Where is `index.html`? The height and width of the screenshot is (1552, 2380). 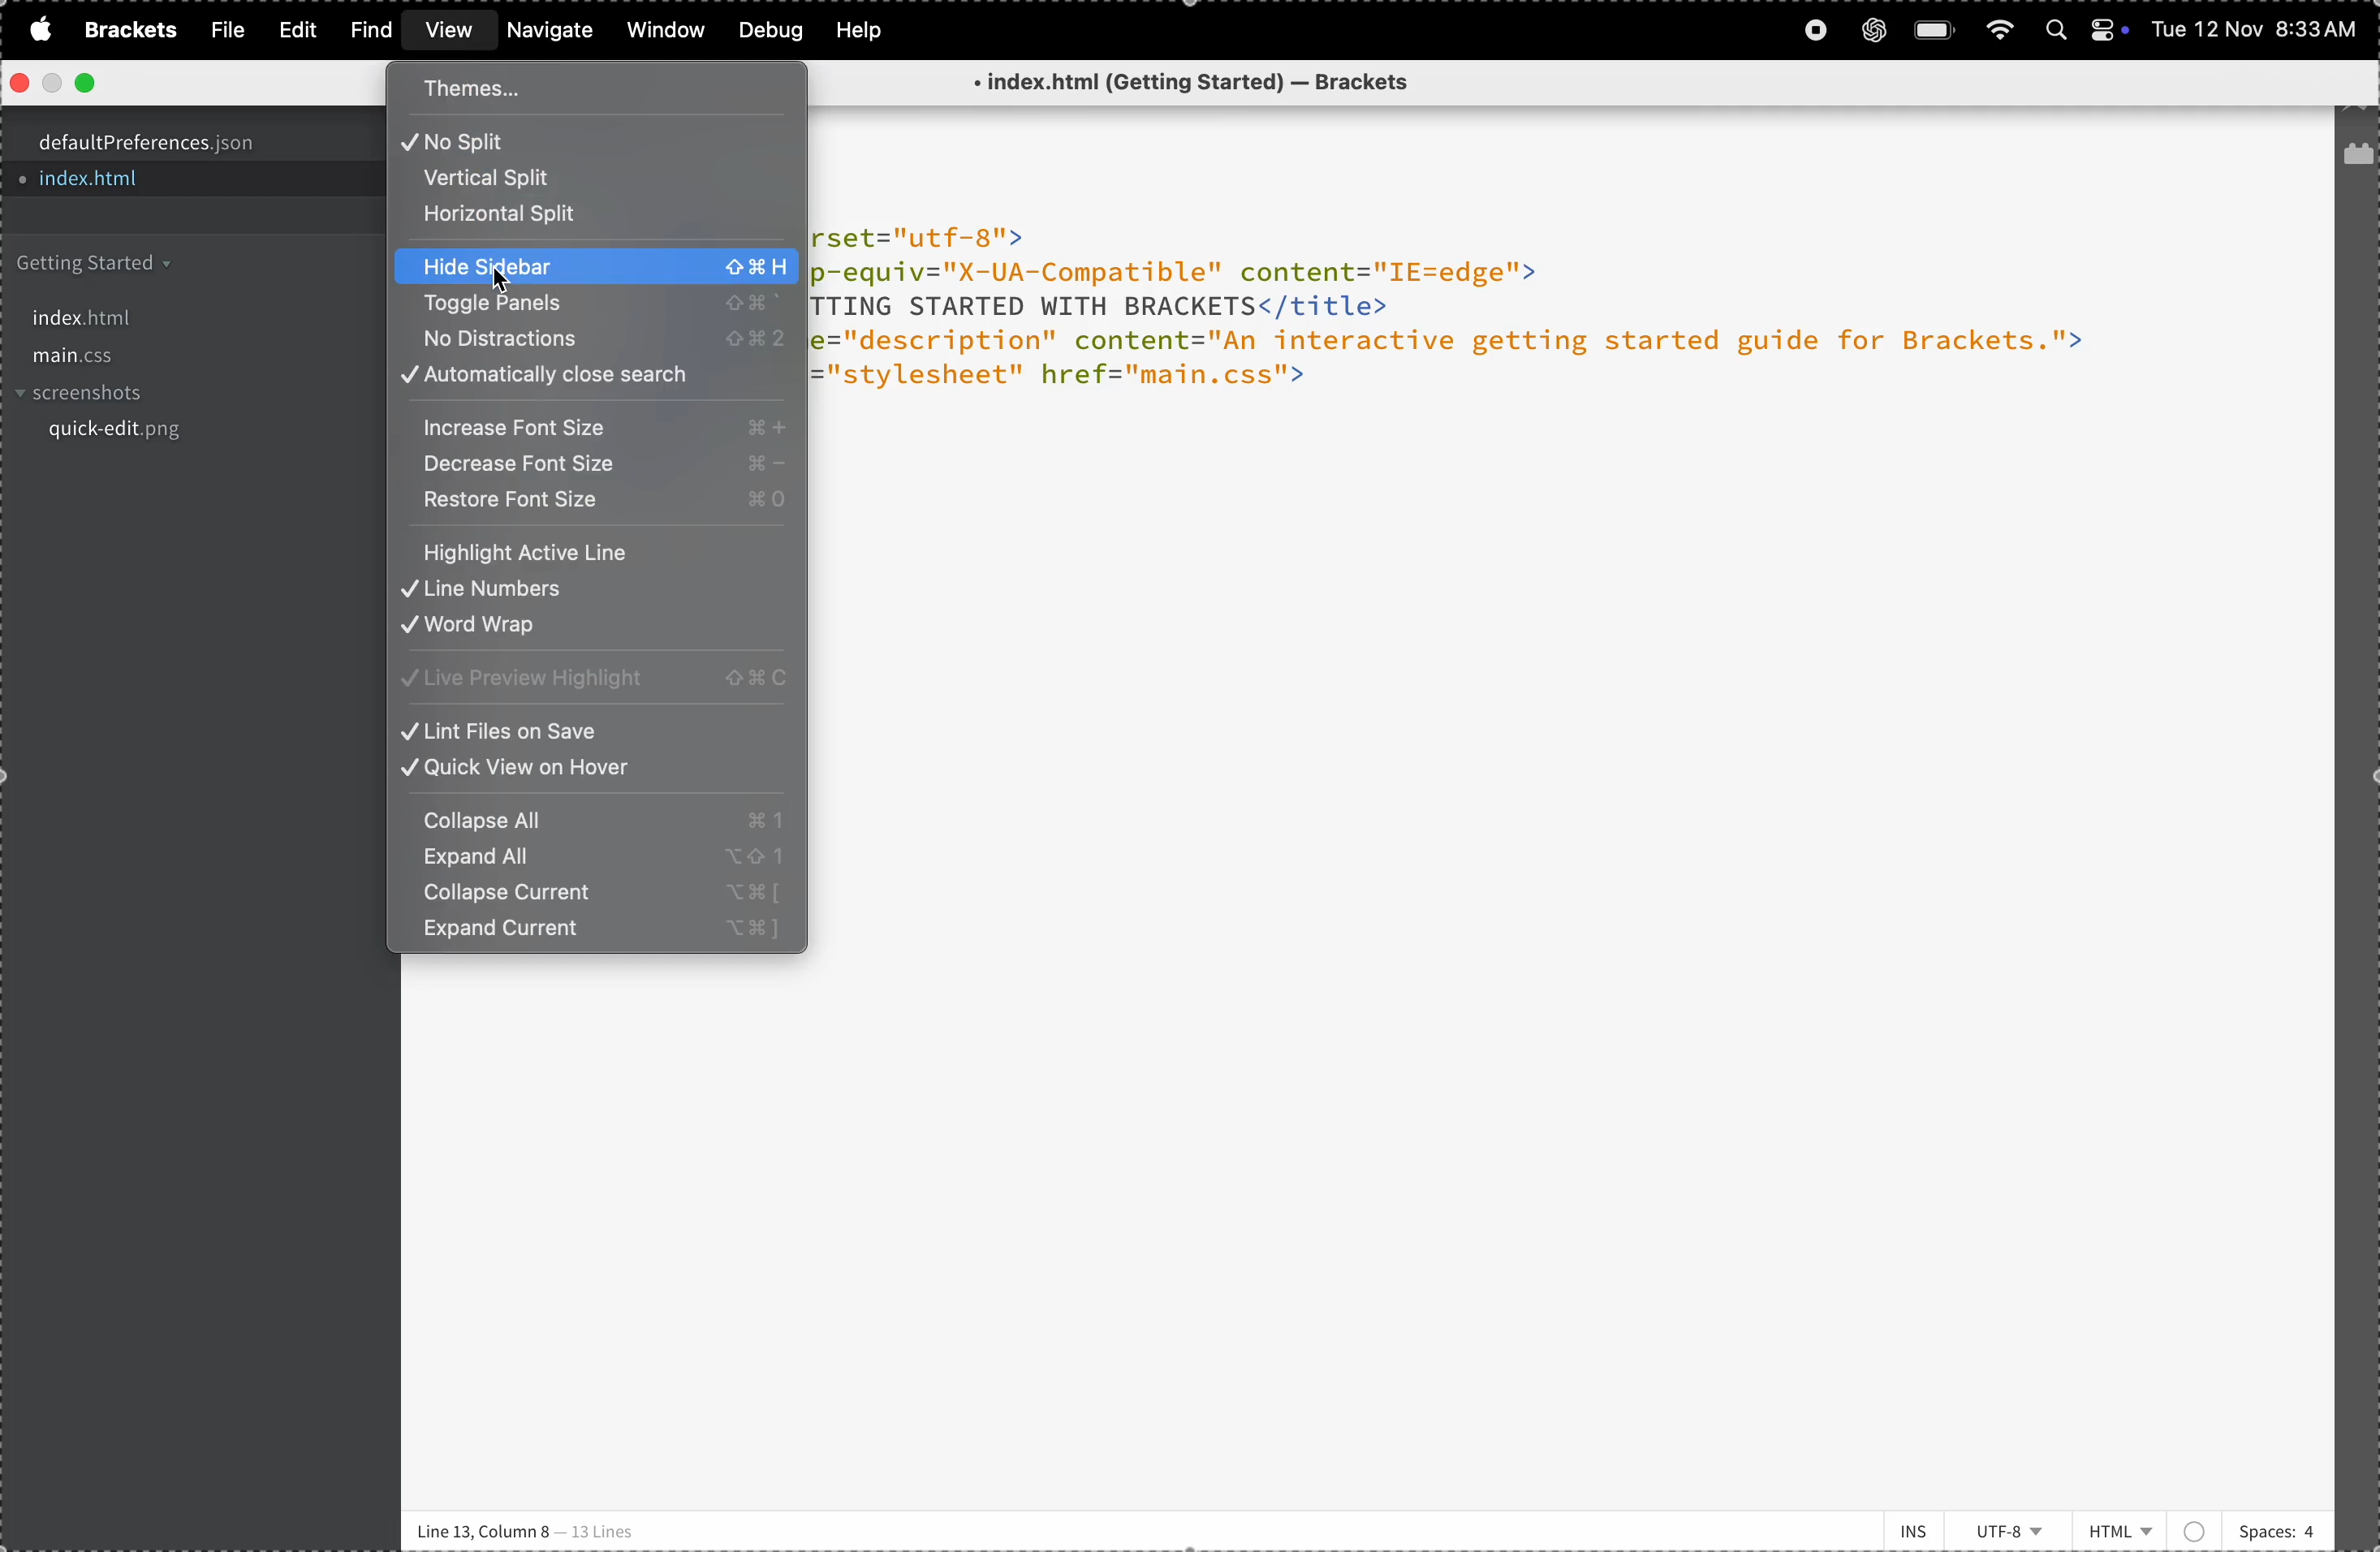 index.html is located at coordinates (148, 183).